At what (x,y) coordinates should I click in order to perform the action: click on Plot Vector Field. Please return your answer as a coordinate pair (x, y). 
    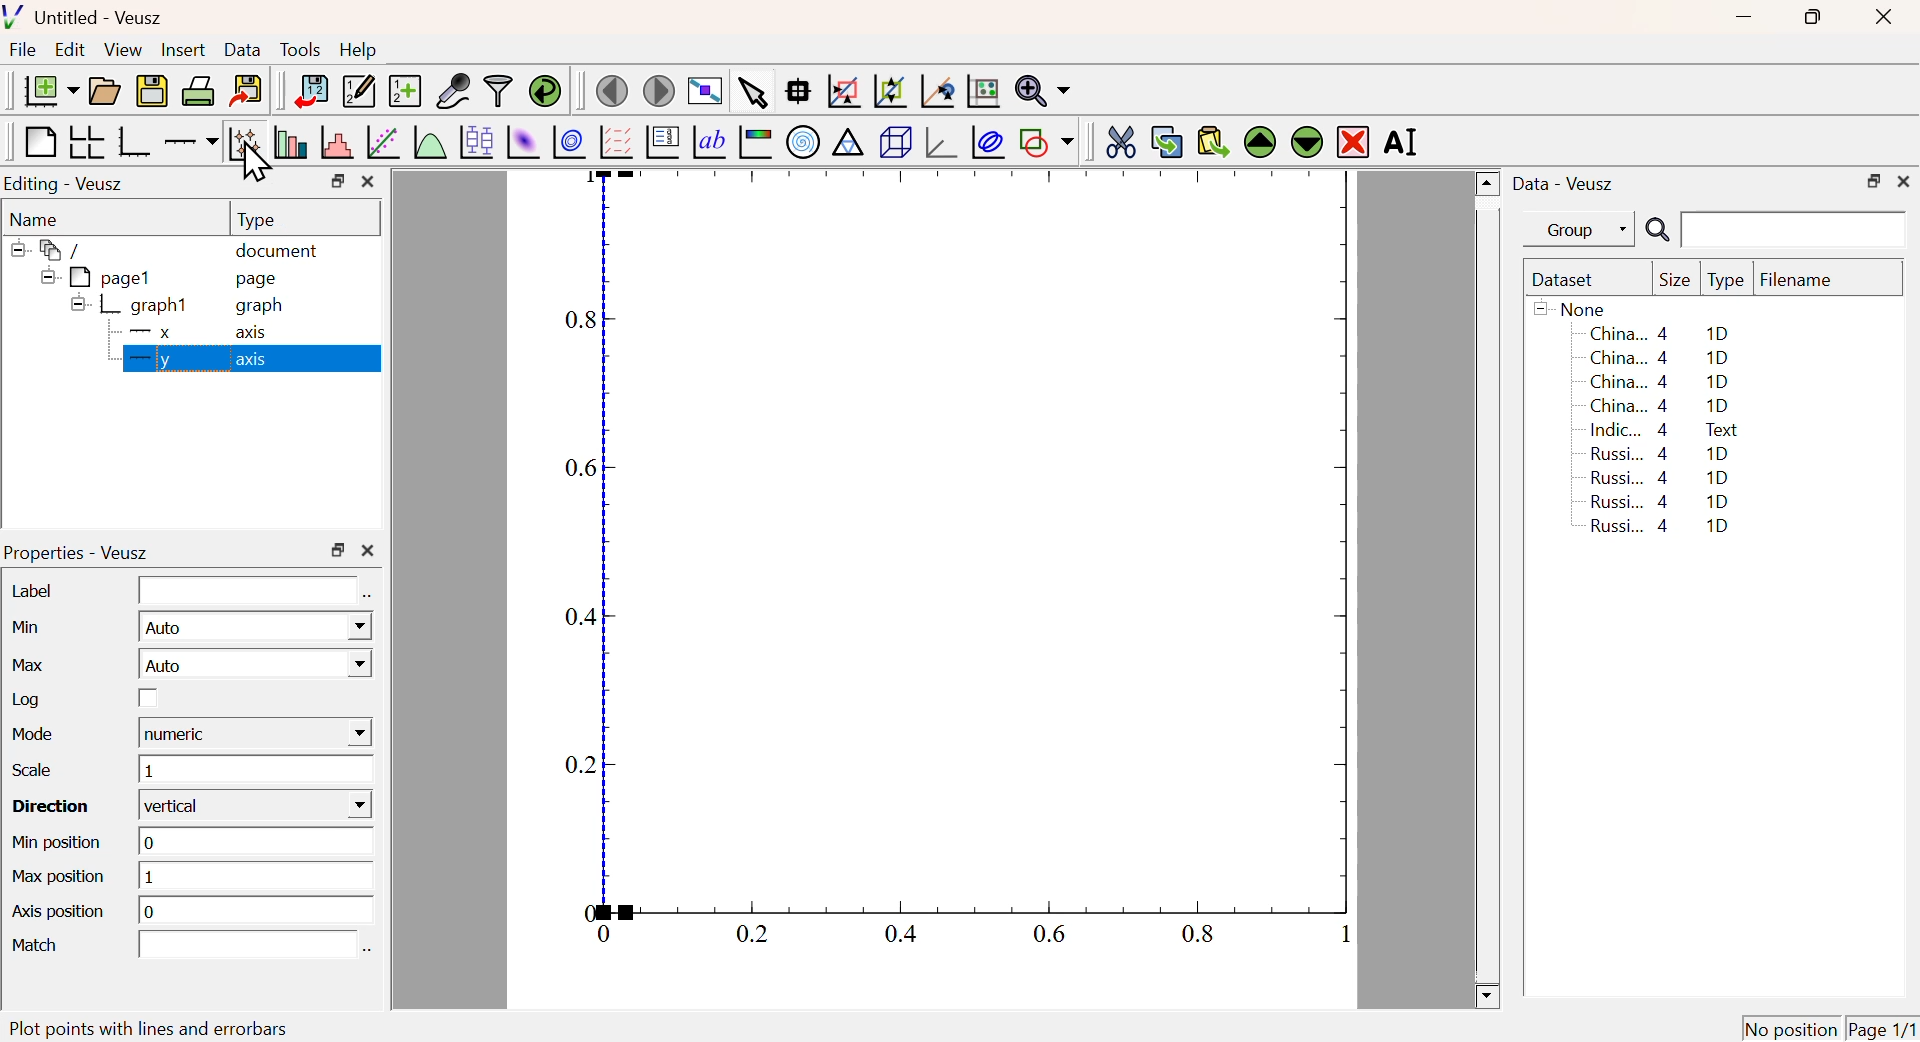
    Looking at the image, I should click on (613, 141).